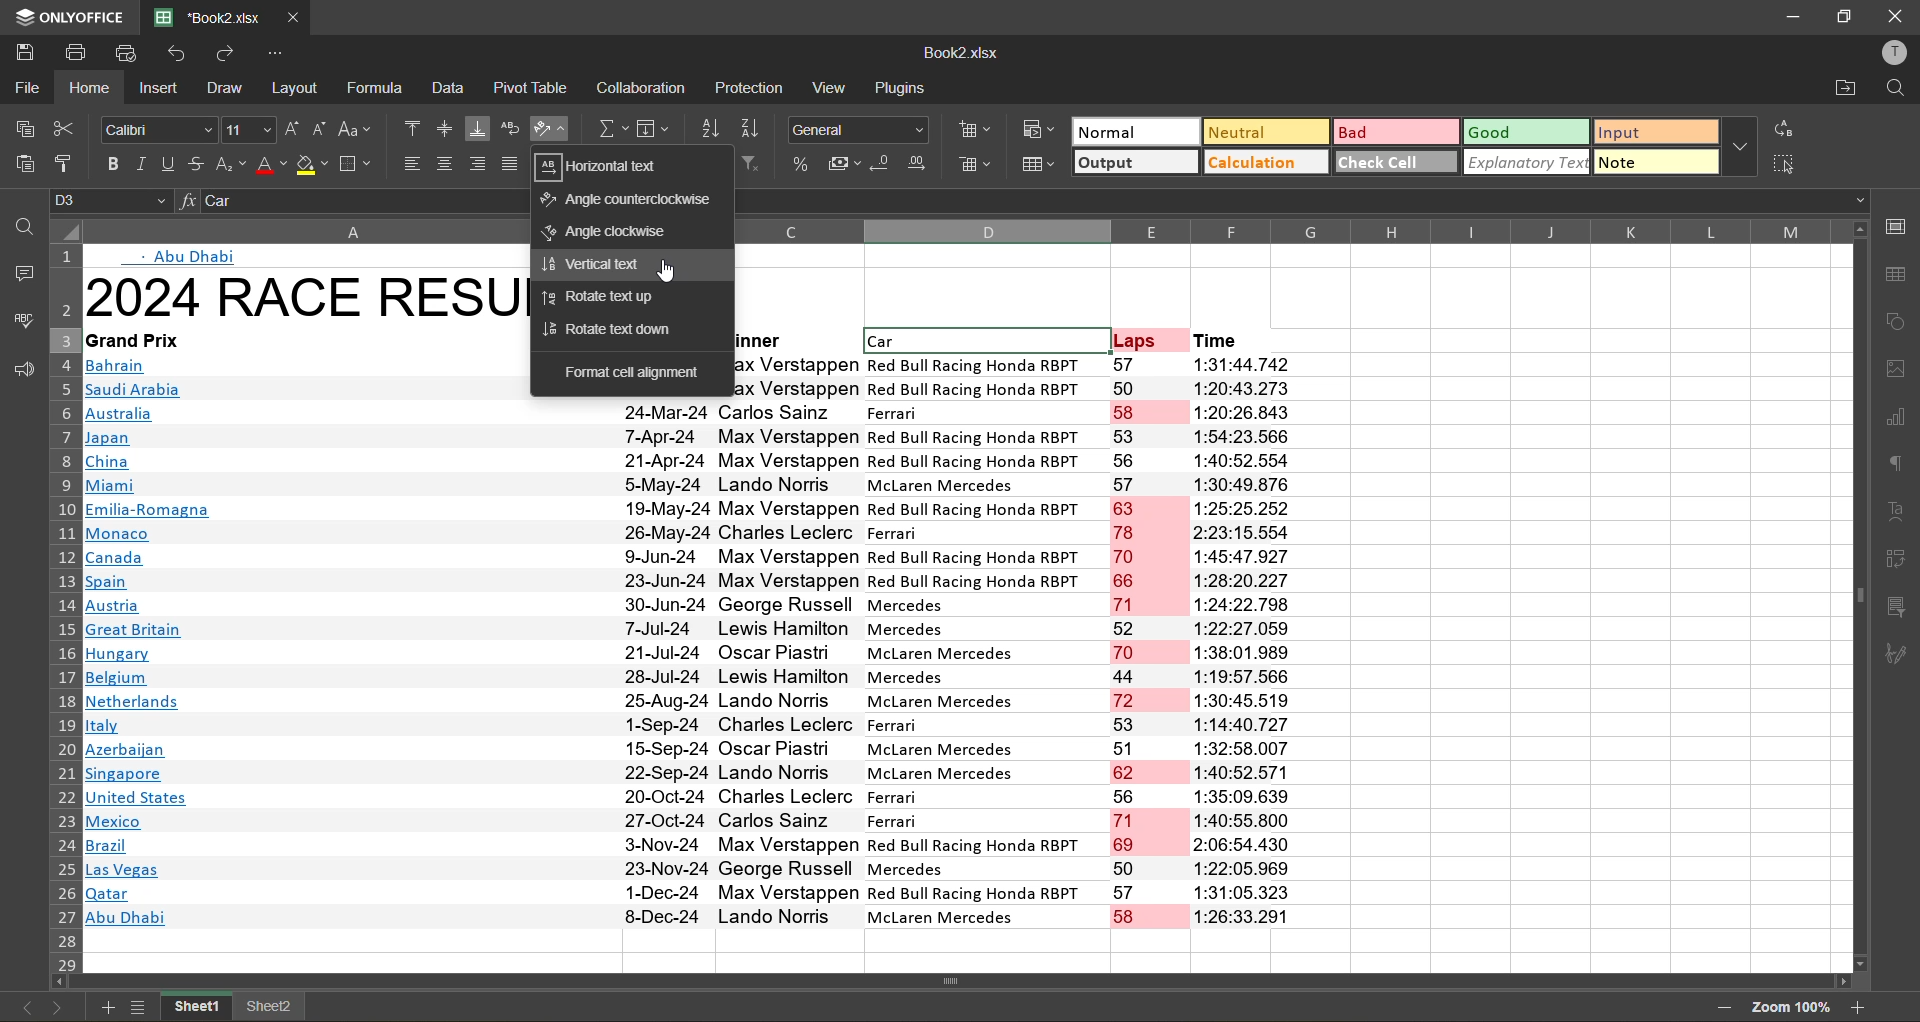 This screenshot has height=1022, width=1920. Describe the element at coordinates (964, 51) in the screenshot. I see `file name` at that location.